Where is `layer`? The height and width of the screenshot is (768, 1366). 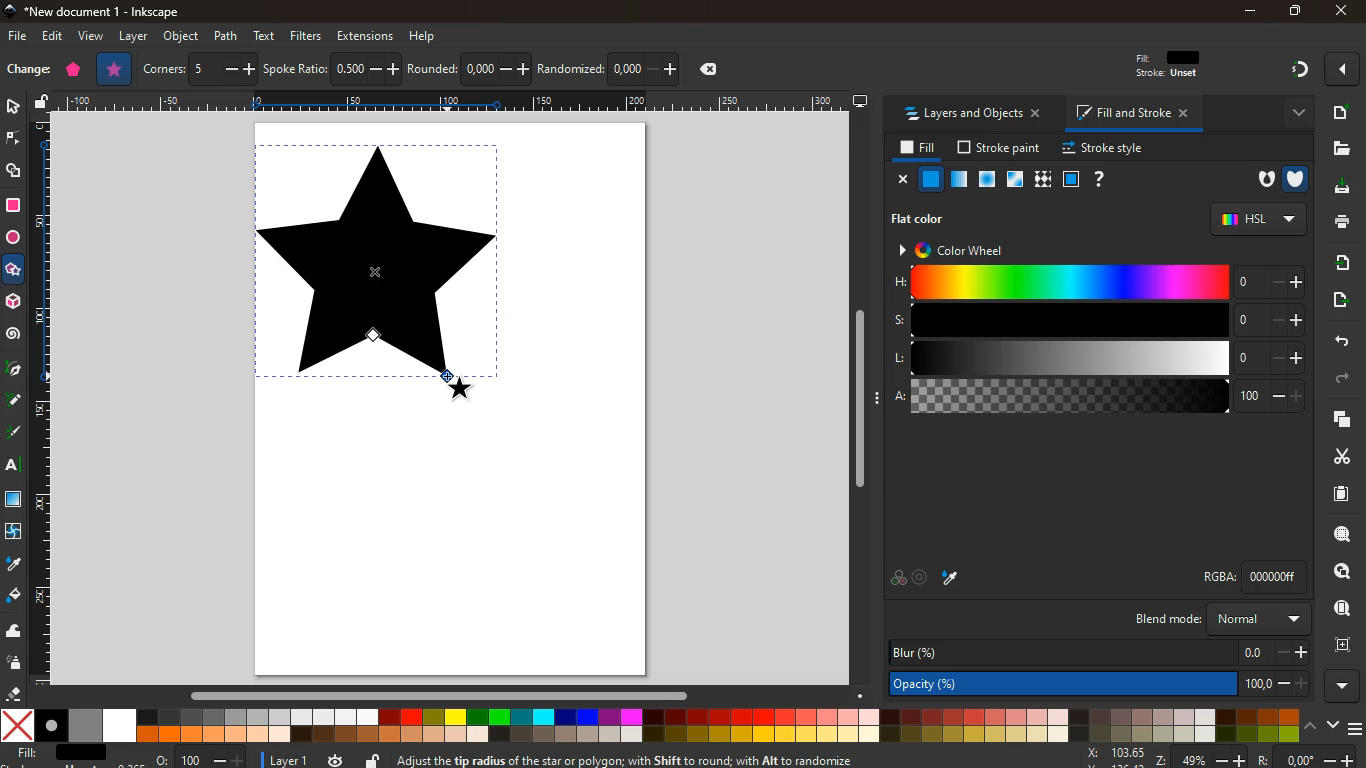 layer is located at coordinates (131, 37).